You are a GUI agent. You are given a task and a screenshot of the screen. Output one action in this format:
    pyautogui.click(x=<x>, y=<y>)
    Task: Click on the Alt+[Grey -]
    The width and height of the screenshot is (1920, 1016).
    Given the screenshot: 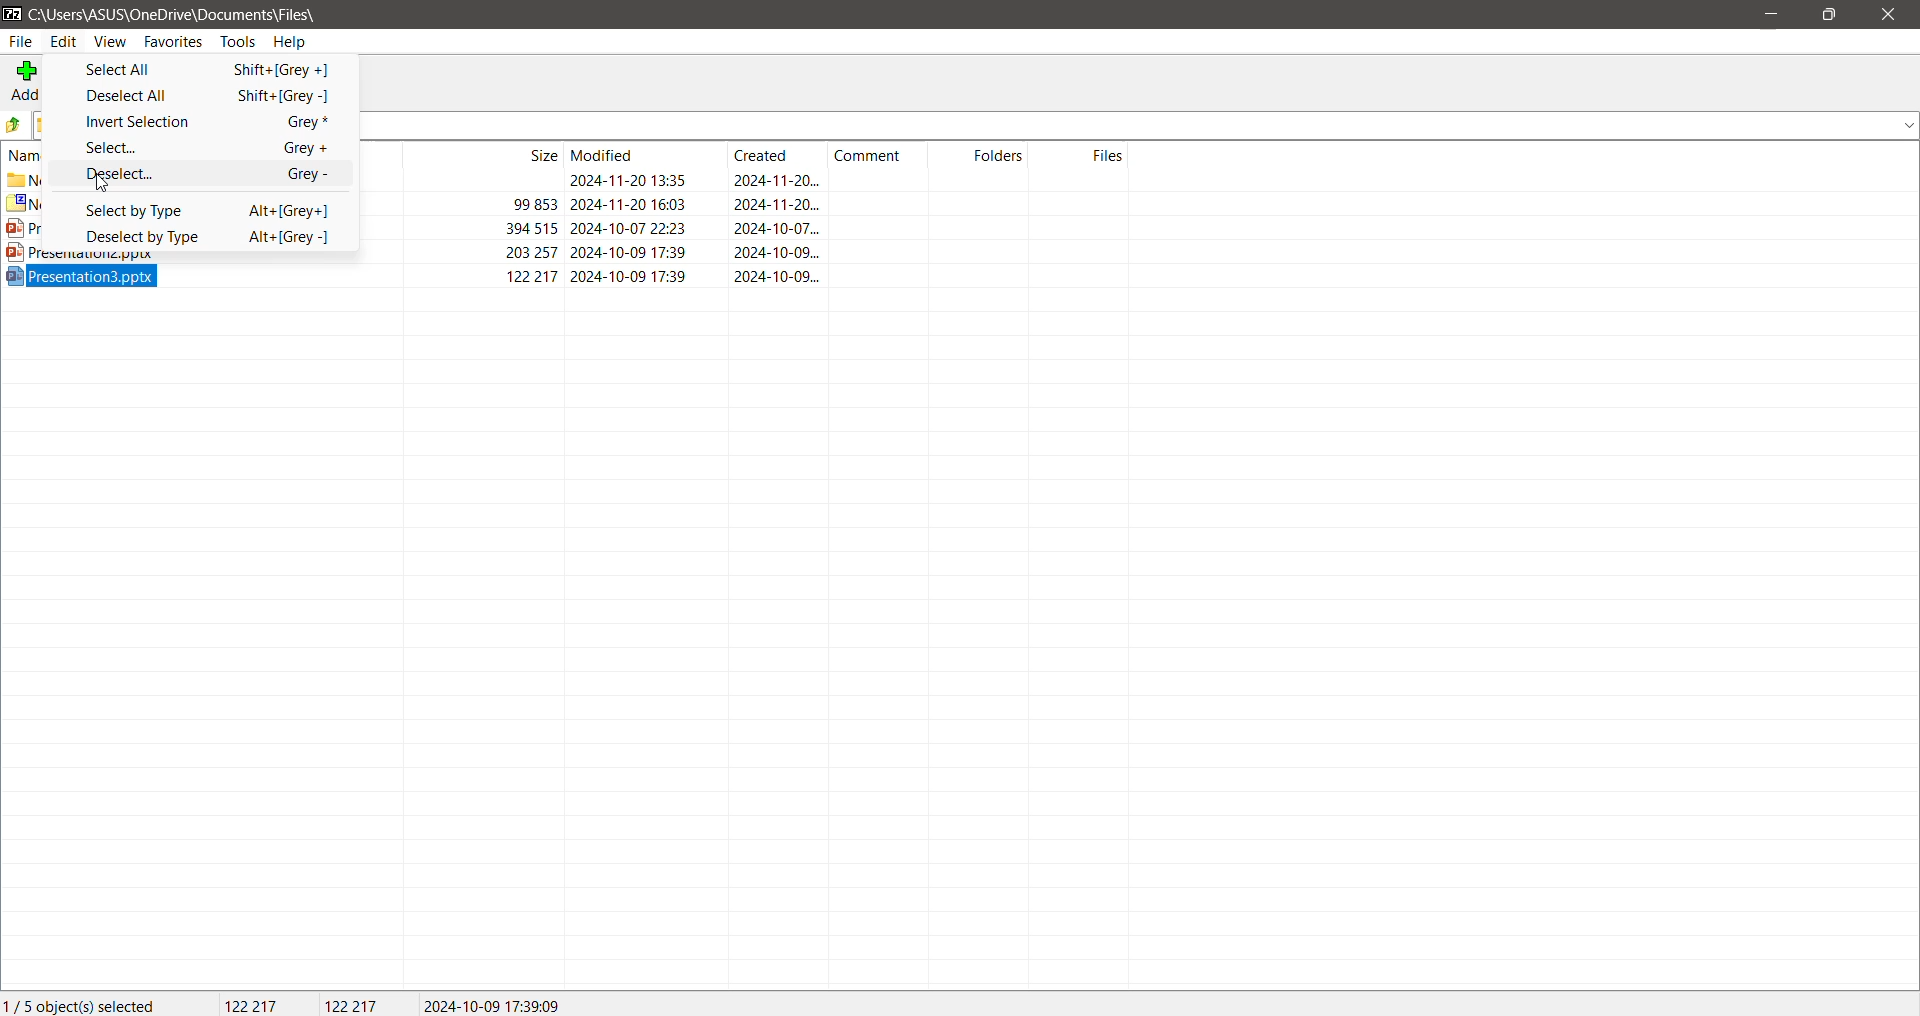 What is the action you would take?
    pyautogui.click(x=278, y=240)
    